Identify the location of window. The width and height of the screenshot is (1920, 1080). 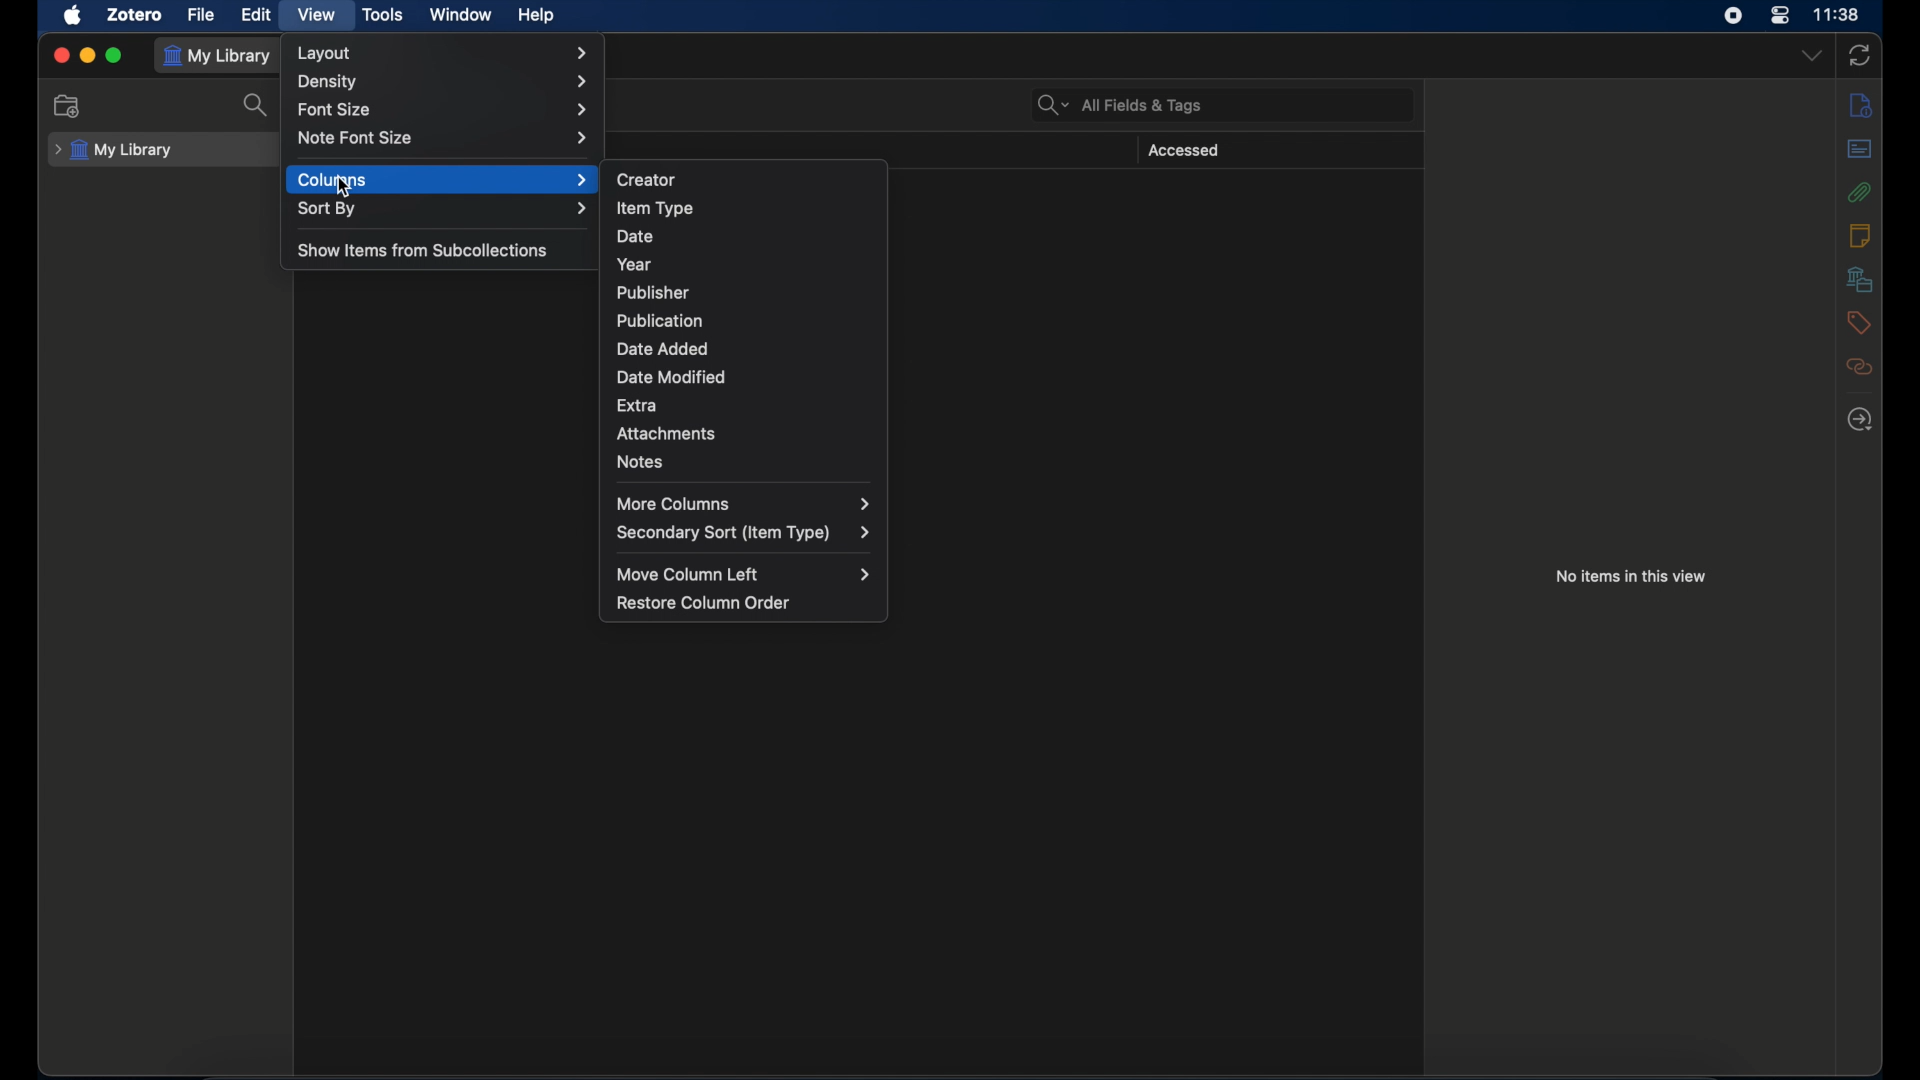
(463, 15).